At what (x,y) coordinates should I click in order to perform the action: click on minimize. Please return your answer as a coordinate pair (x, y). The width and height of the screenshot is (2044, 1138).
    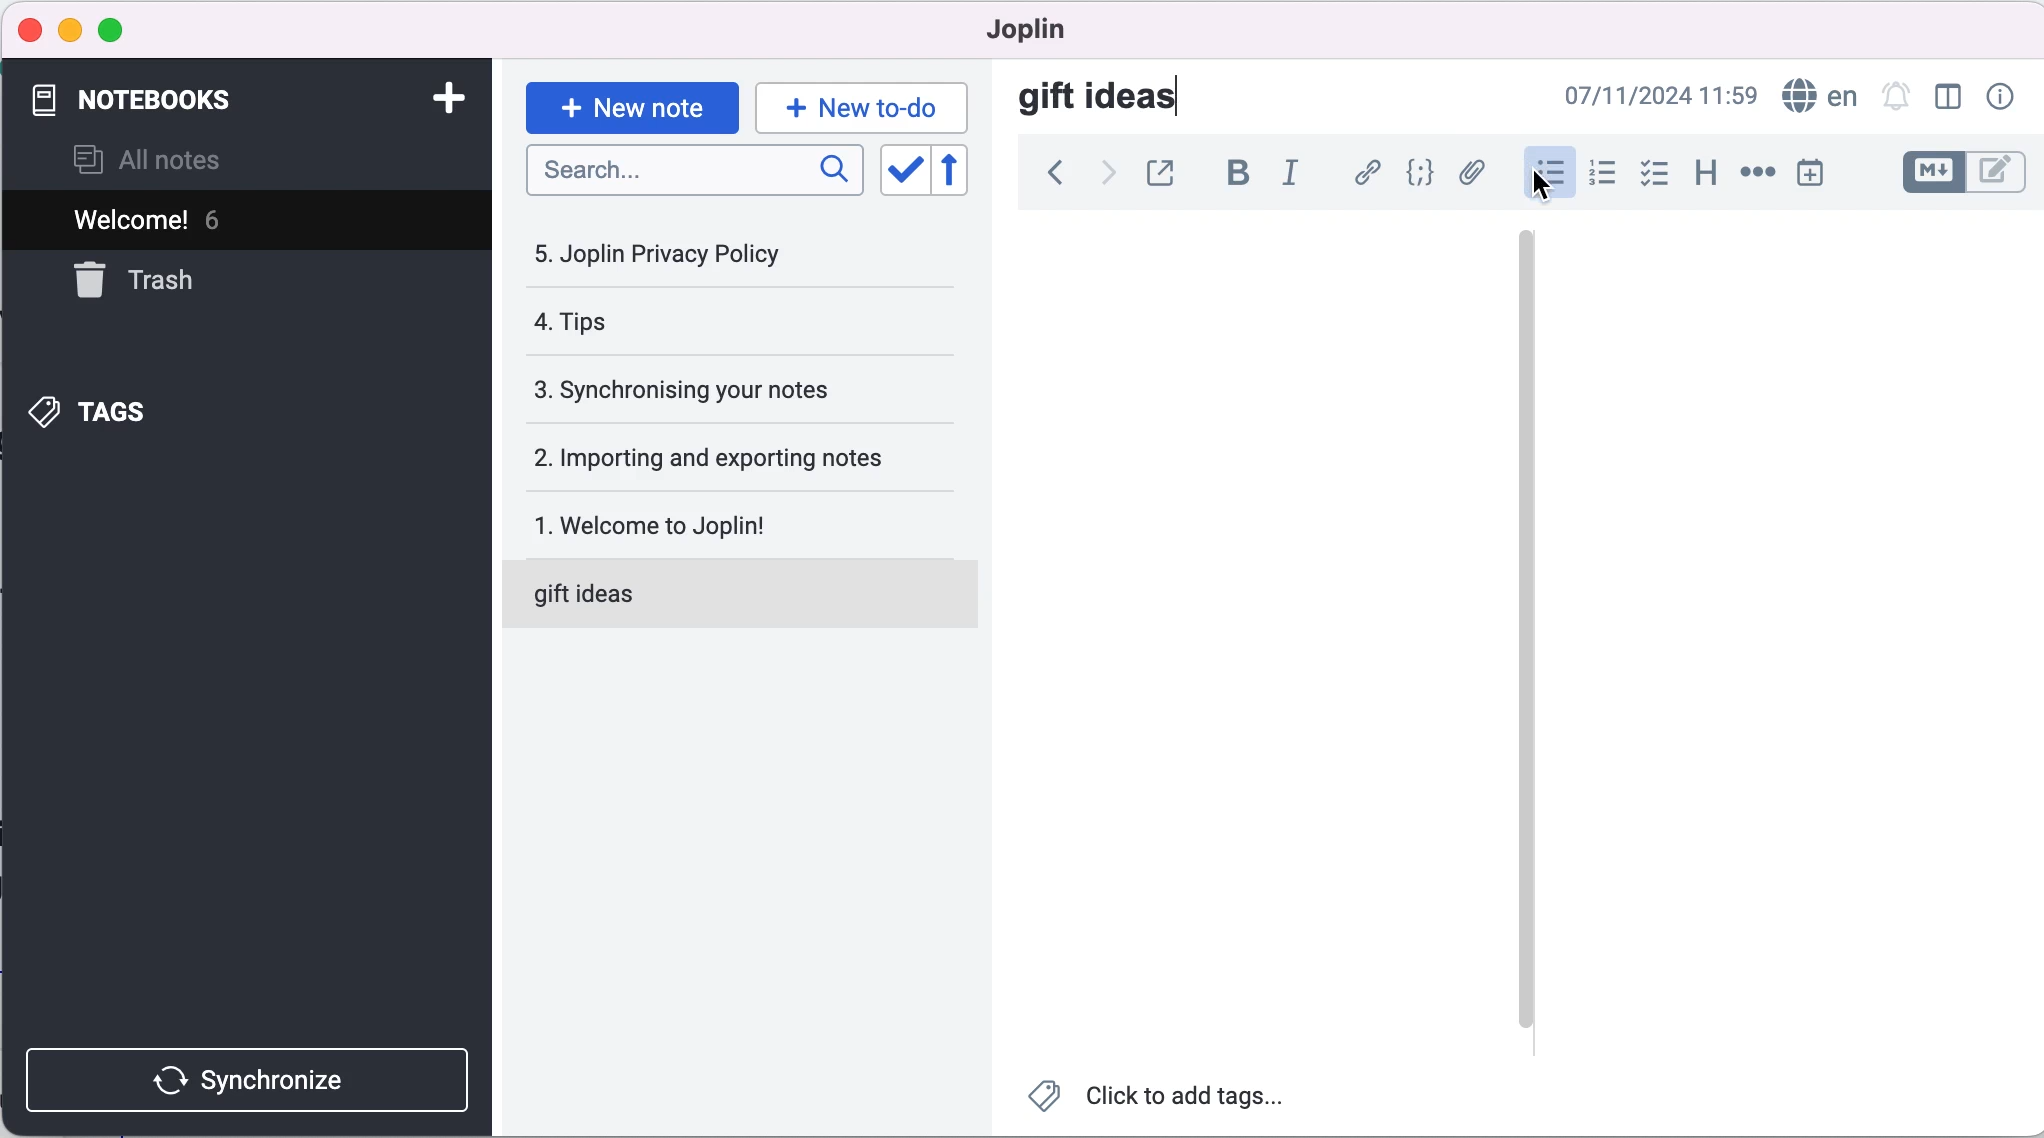
    Looking at the image, I should click on (70, 27).